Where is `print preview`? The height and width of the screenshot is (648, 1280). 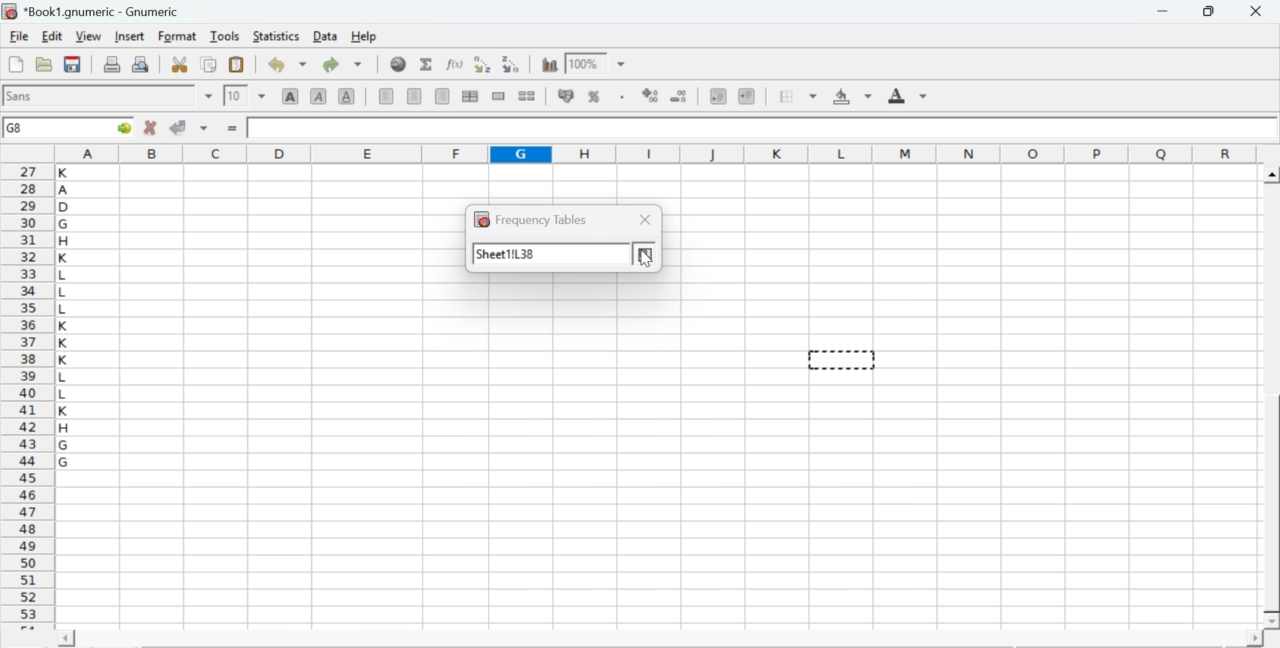
print preview is located at coordinates (141, 63).